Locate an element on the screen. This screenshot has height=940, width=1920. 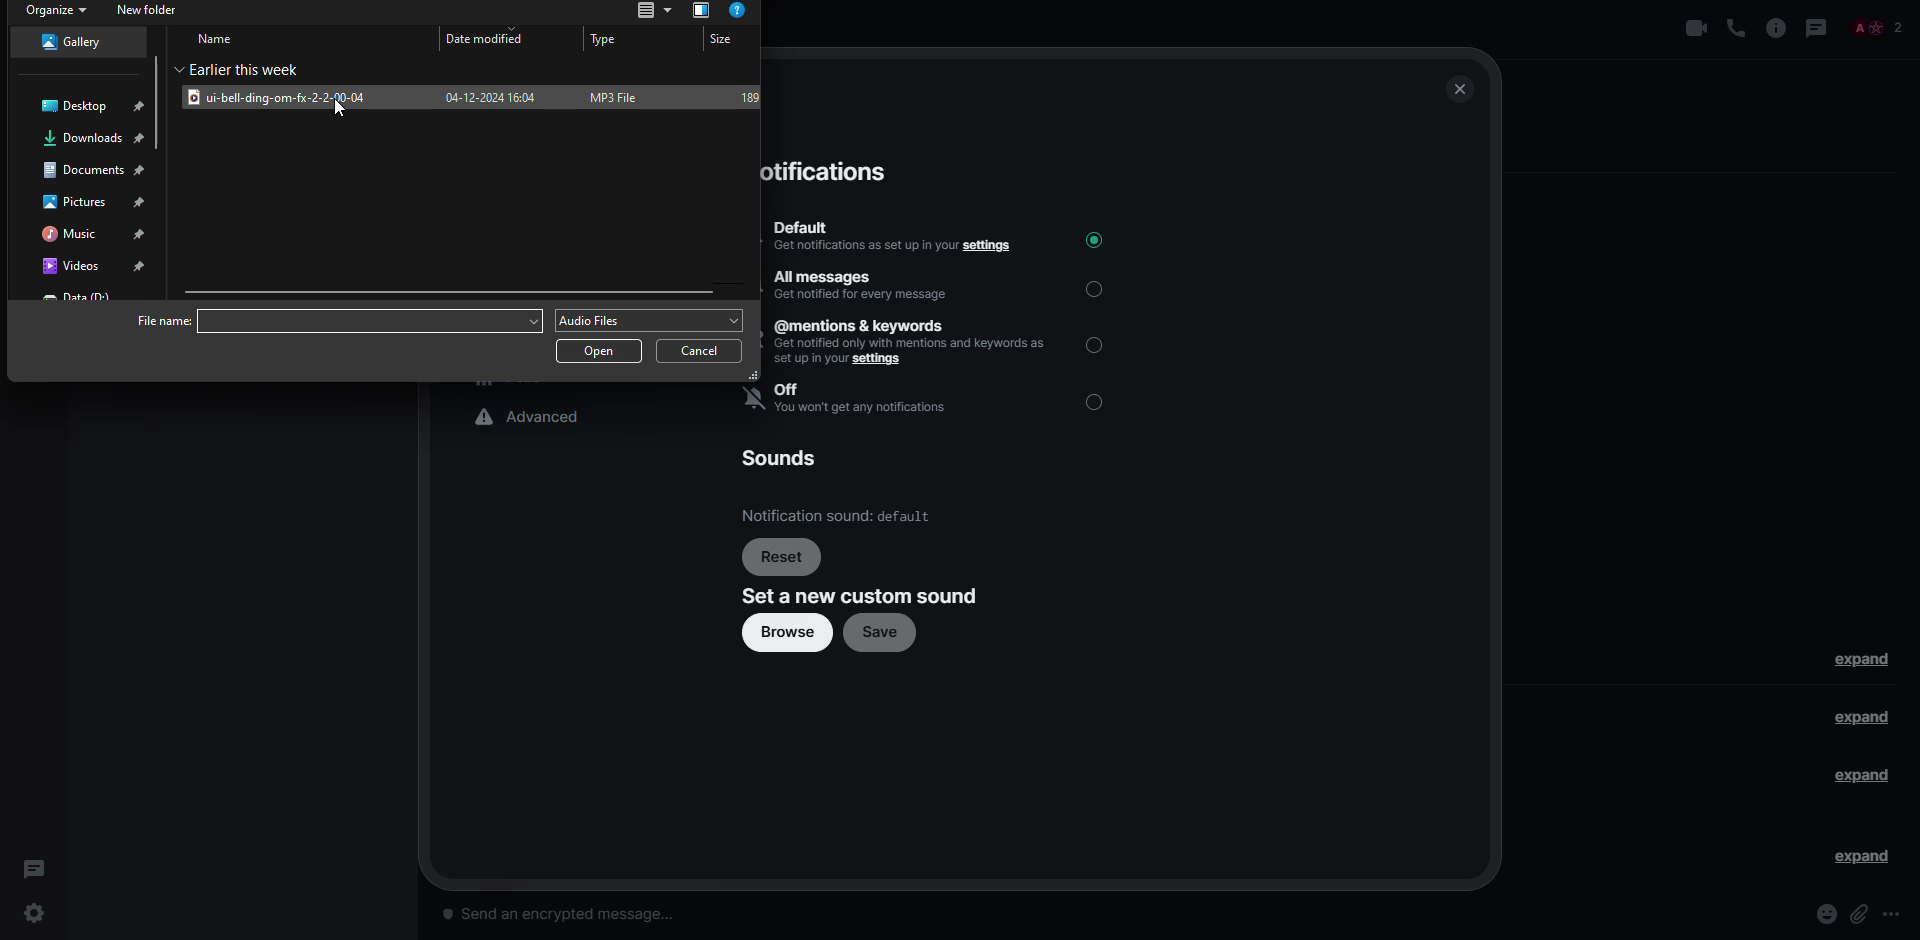
All files is located at coordinates (648, 11).